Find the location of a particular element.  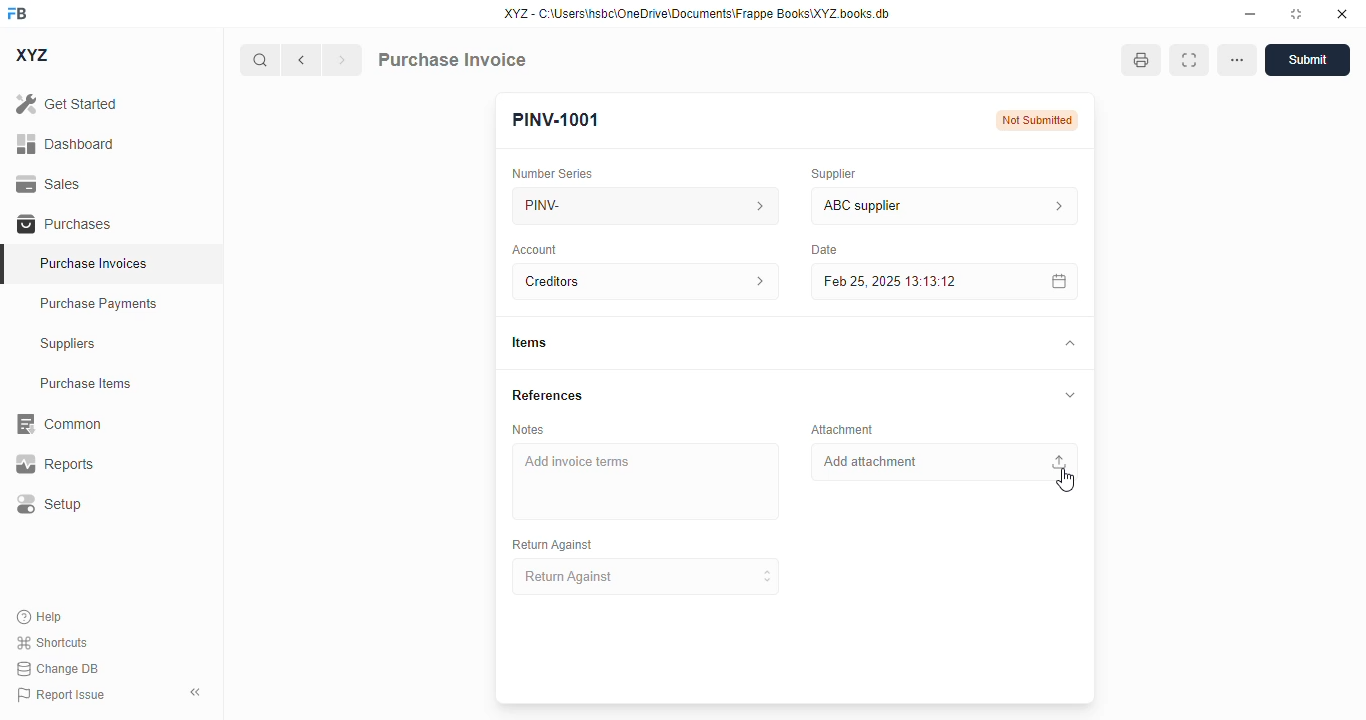

purchase payments is located at coordinates (99, 303).